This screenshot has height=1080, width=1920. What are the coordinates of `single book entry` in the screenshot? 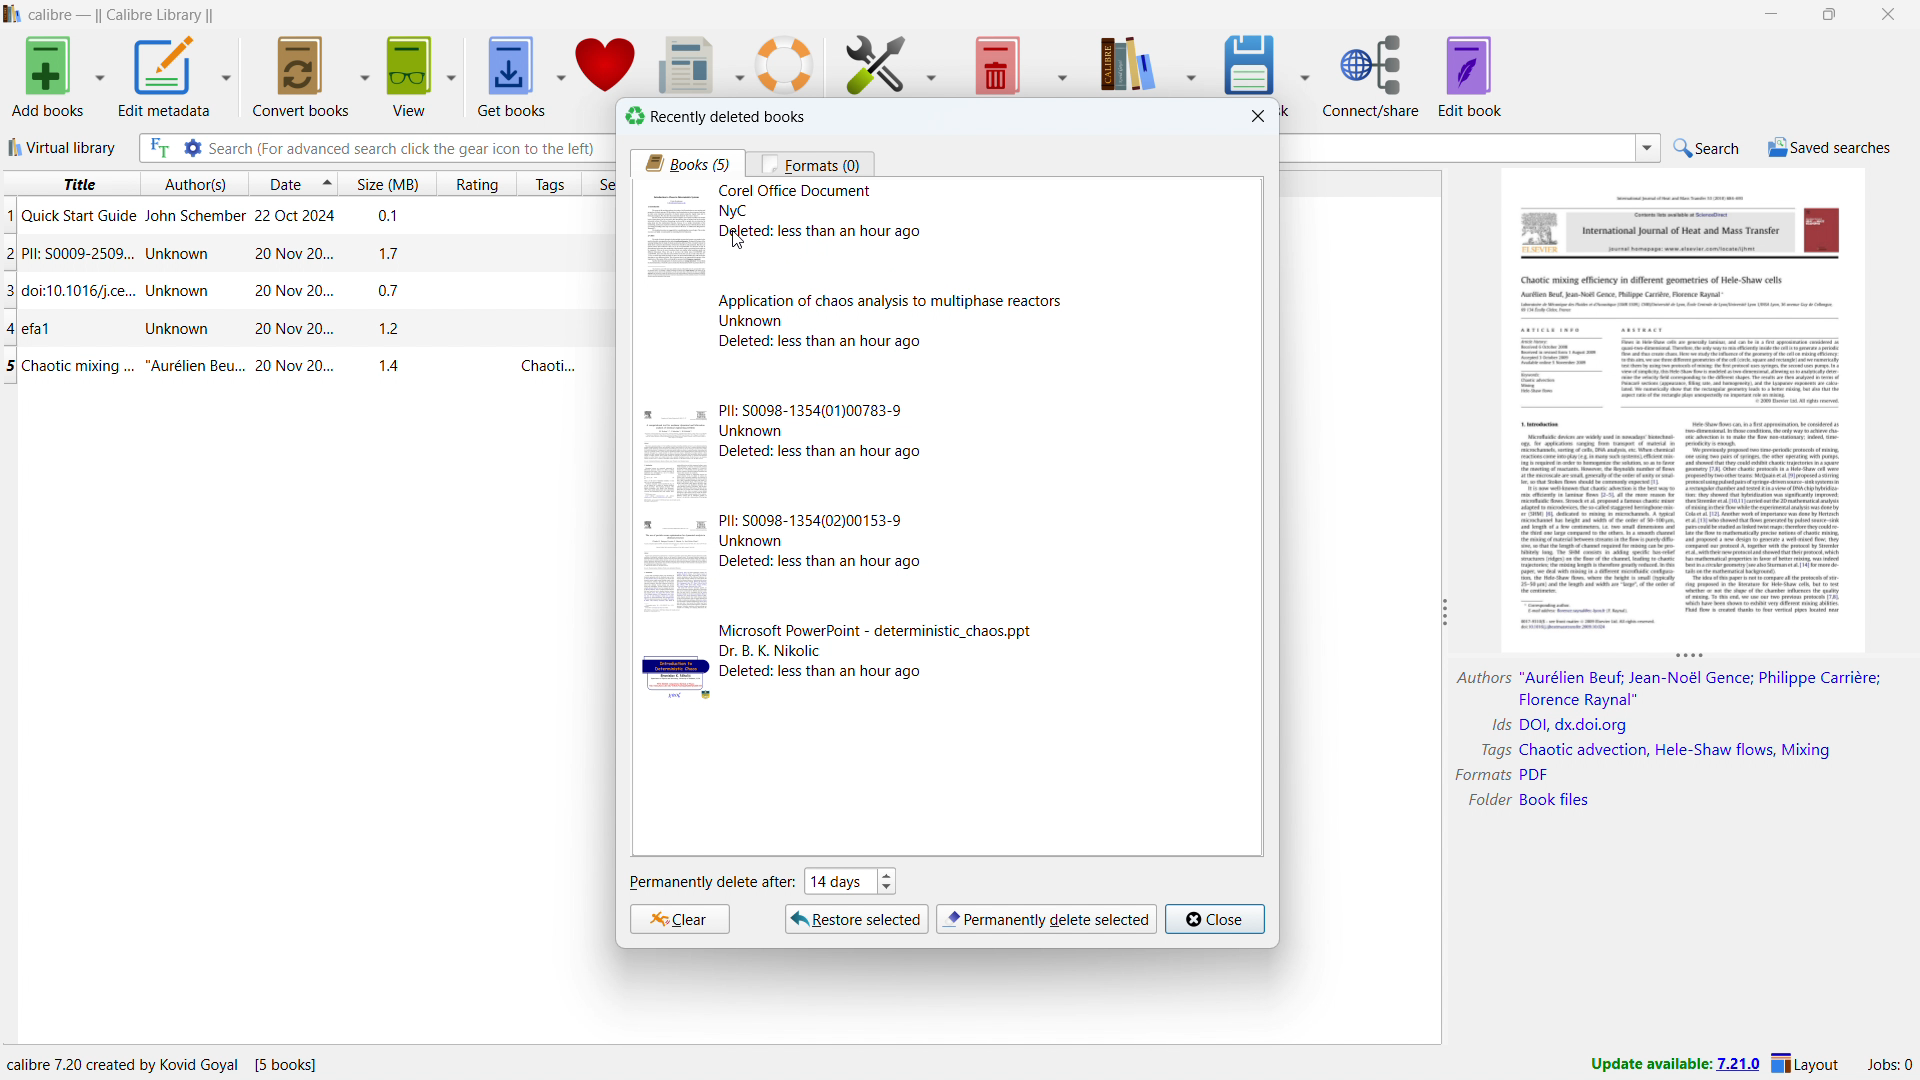 It's located at (298, 218).